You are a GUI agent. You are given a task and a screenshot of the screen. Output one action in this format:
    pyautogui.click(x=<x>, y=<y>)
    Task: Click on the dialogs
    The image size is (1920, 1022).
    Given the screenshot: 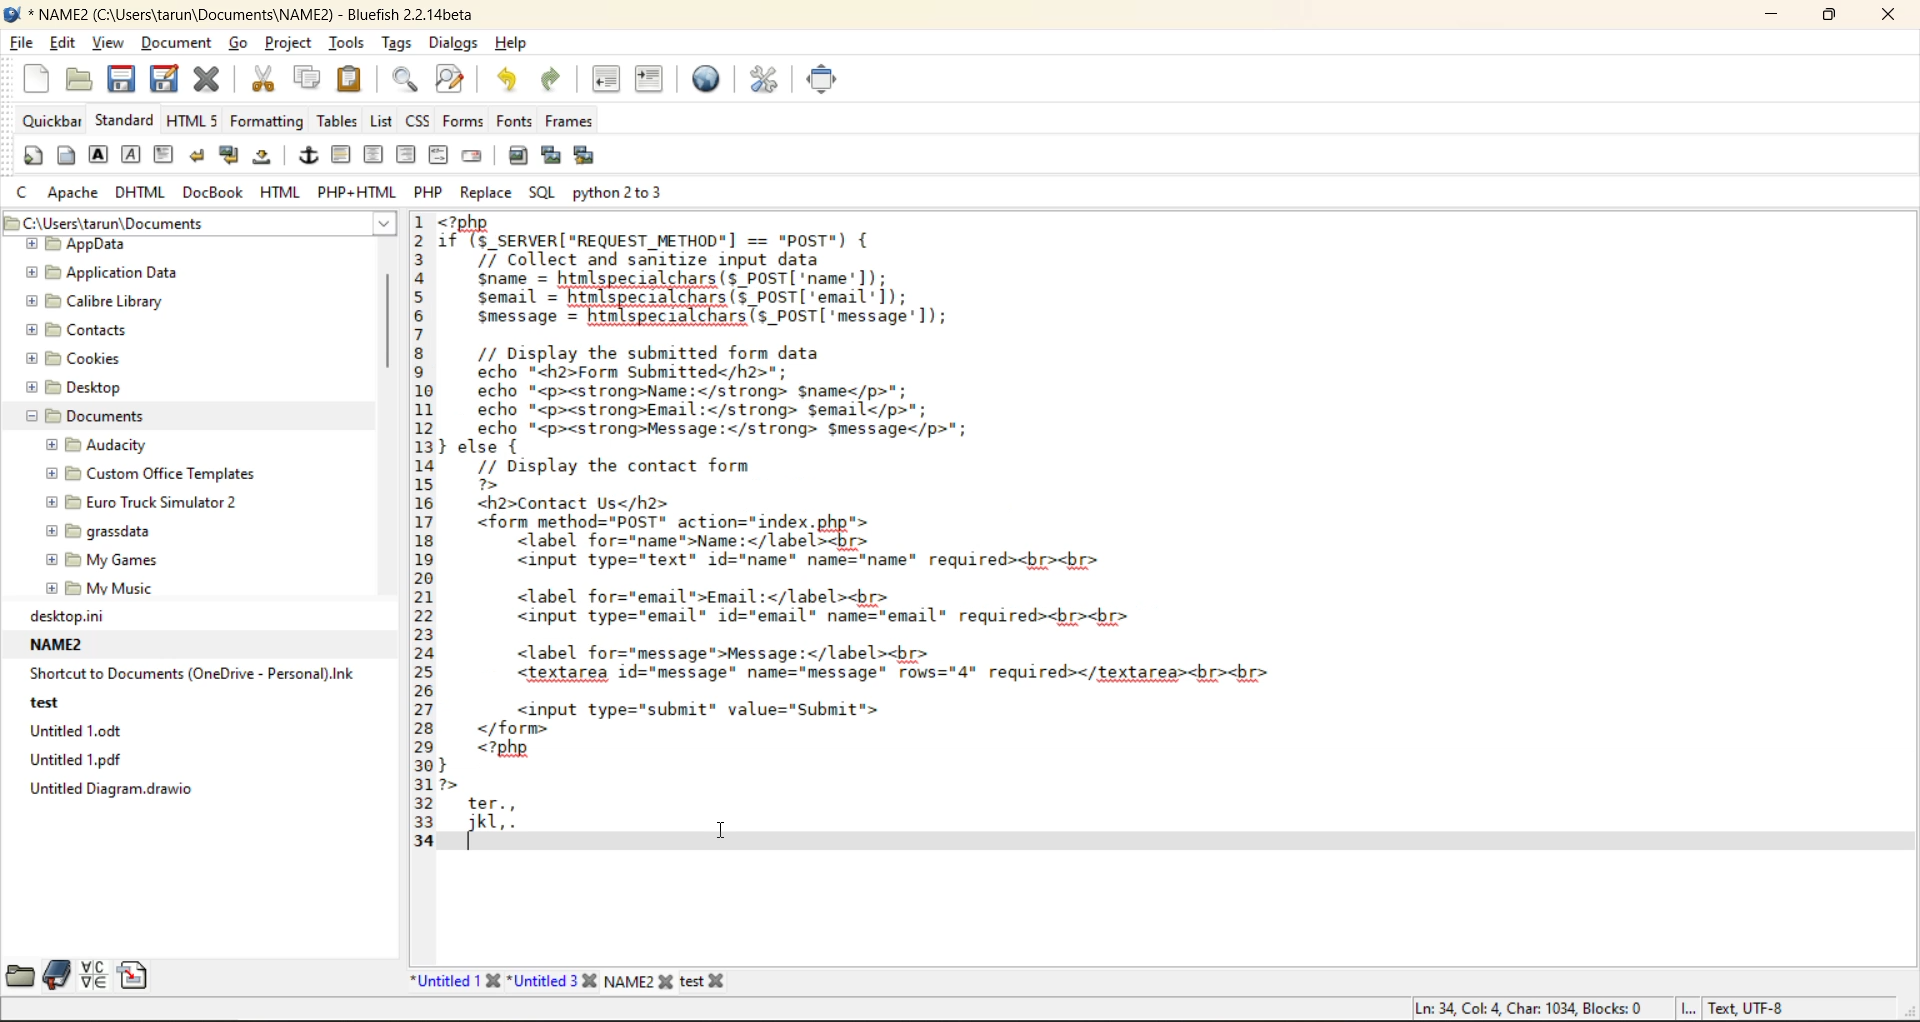 What is the action you would take?
    pyautogui.click(x=453, y=46)
    